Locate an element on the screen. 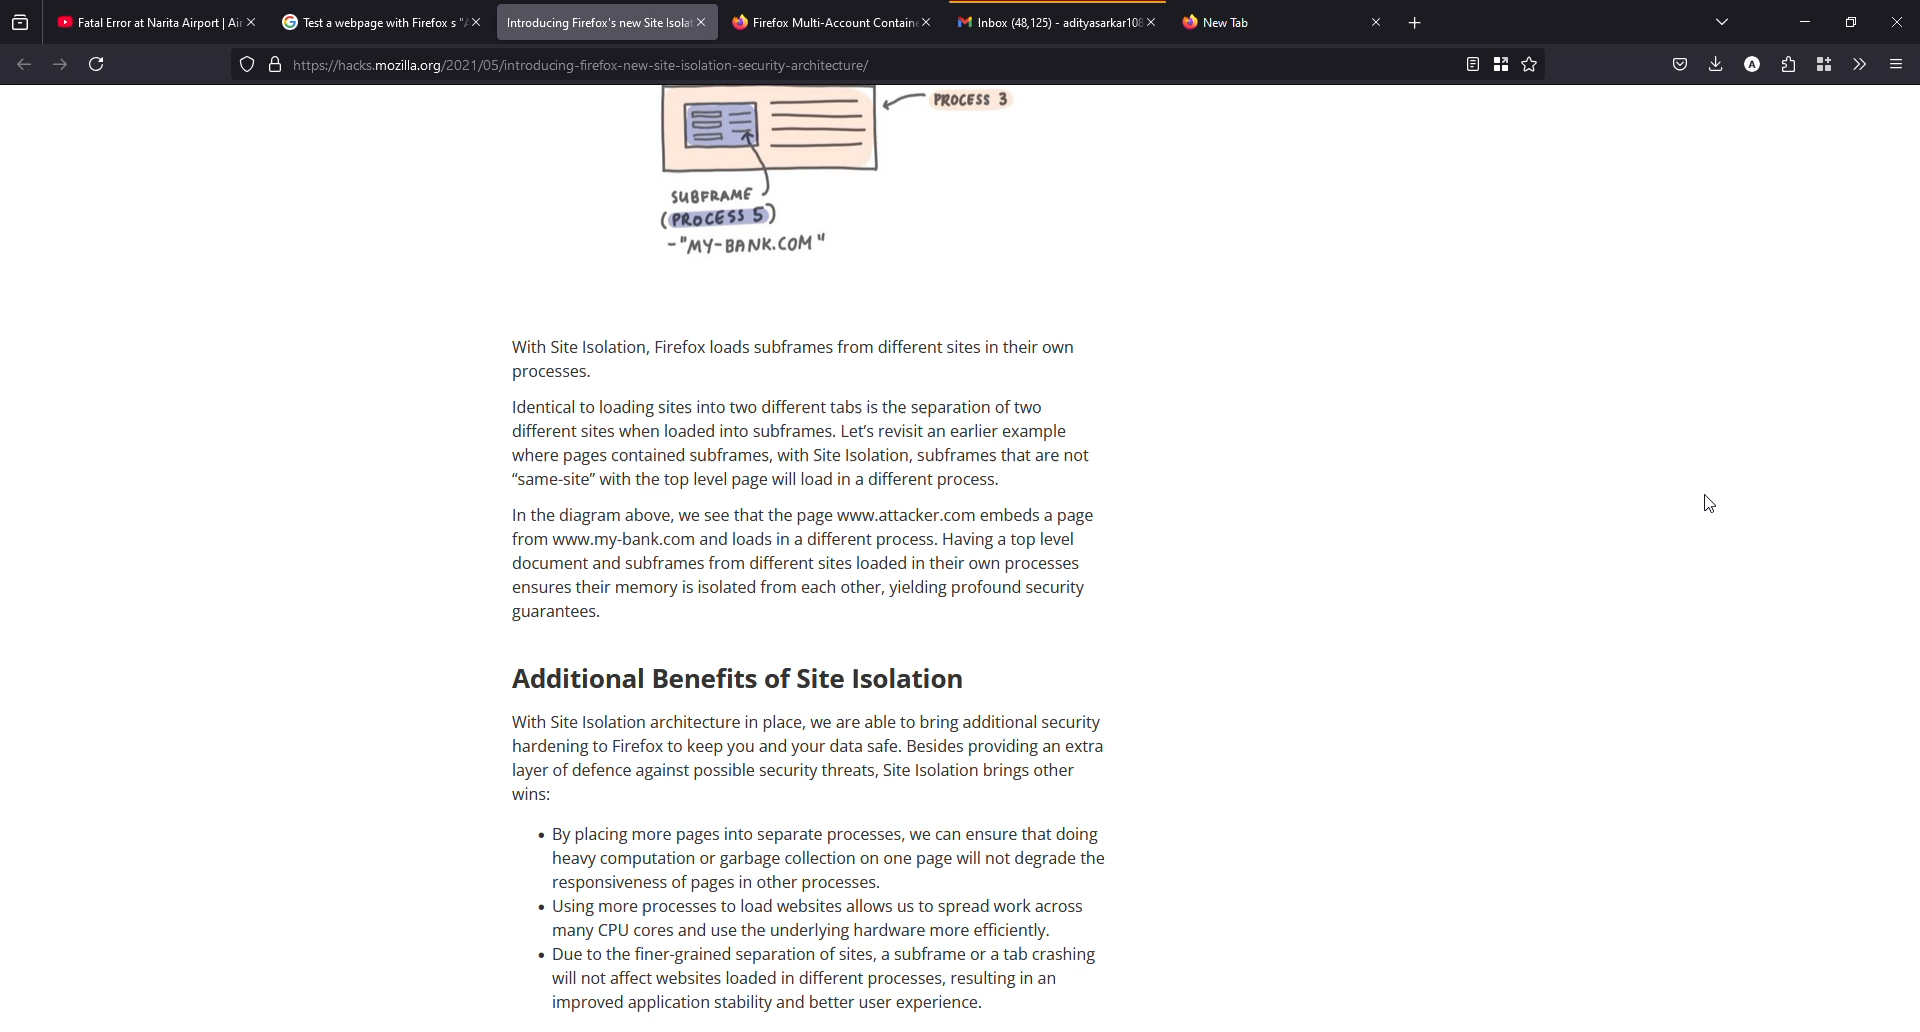 This screenshot has height=1032, width=1920. view recent is located at coordinates (20, 21).